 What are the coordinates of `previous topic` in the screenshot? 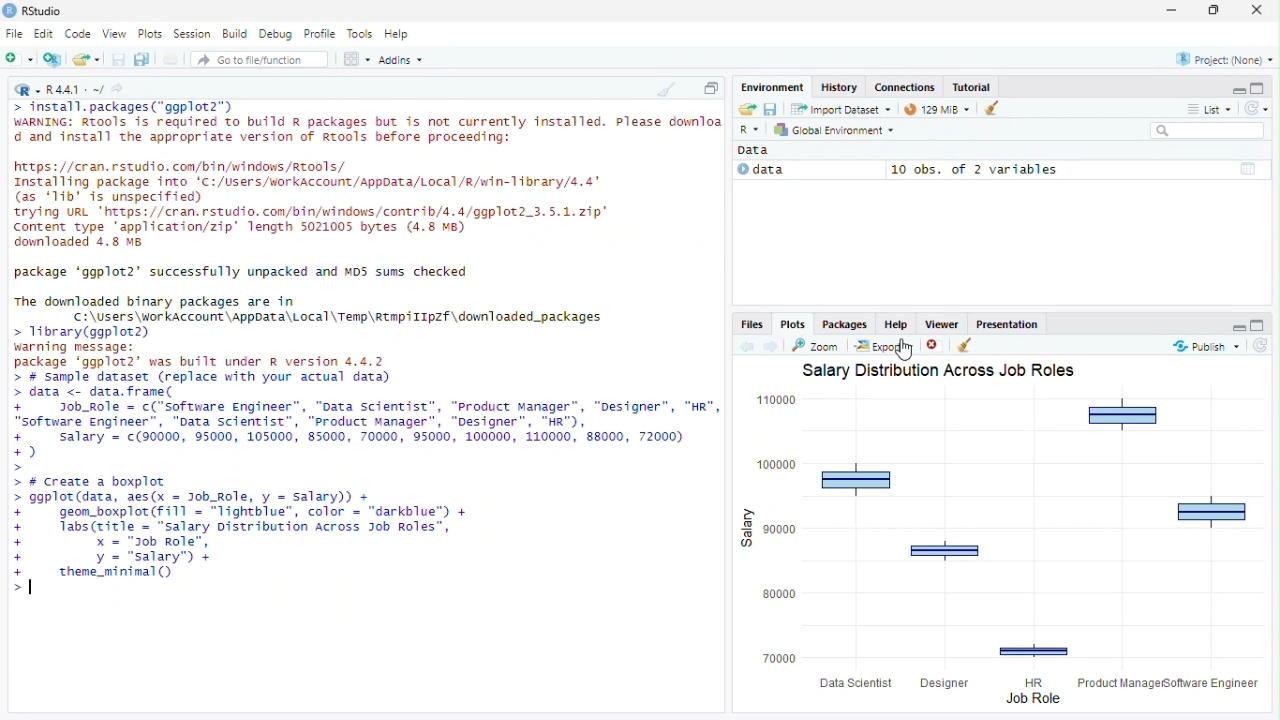 It's located at (745, 347).